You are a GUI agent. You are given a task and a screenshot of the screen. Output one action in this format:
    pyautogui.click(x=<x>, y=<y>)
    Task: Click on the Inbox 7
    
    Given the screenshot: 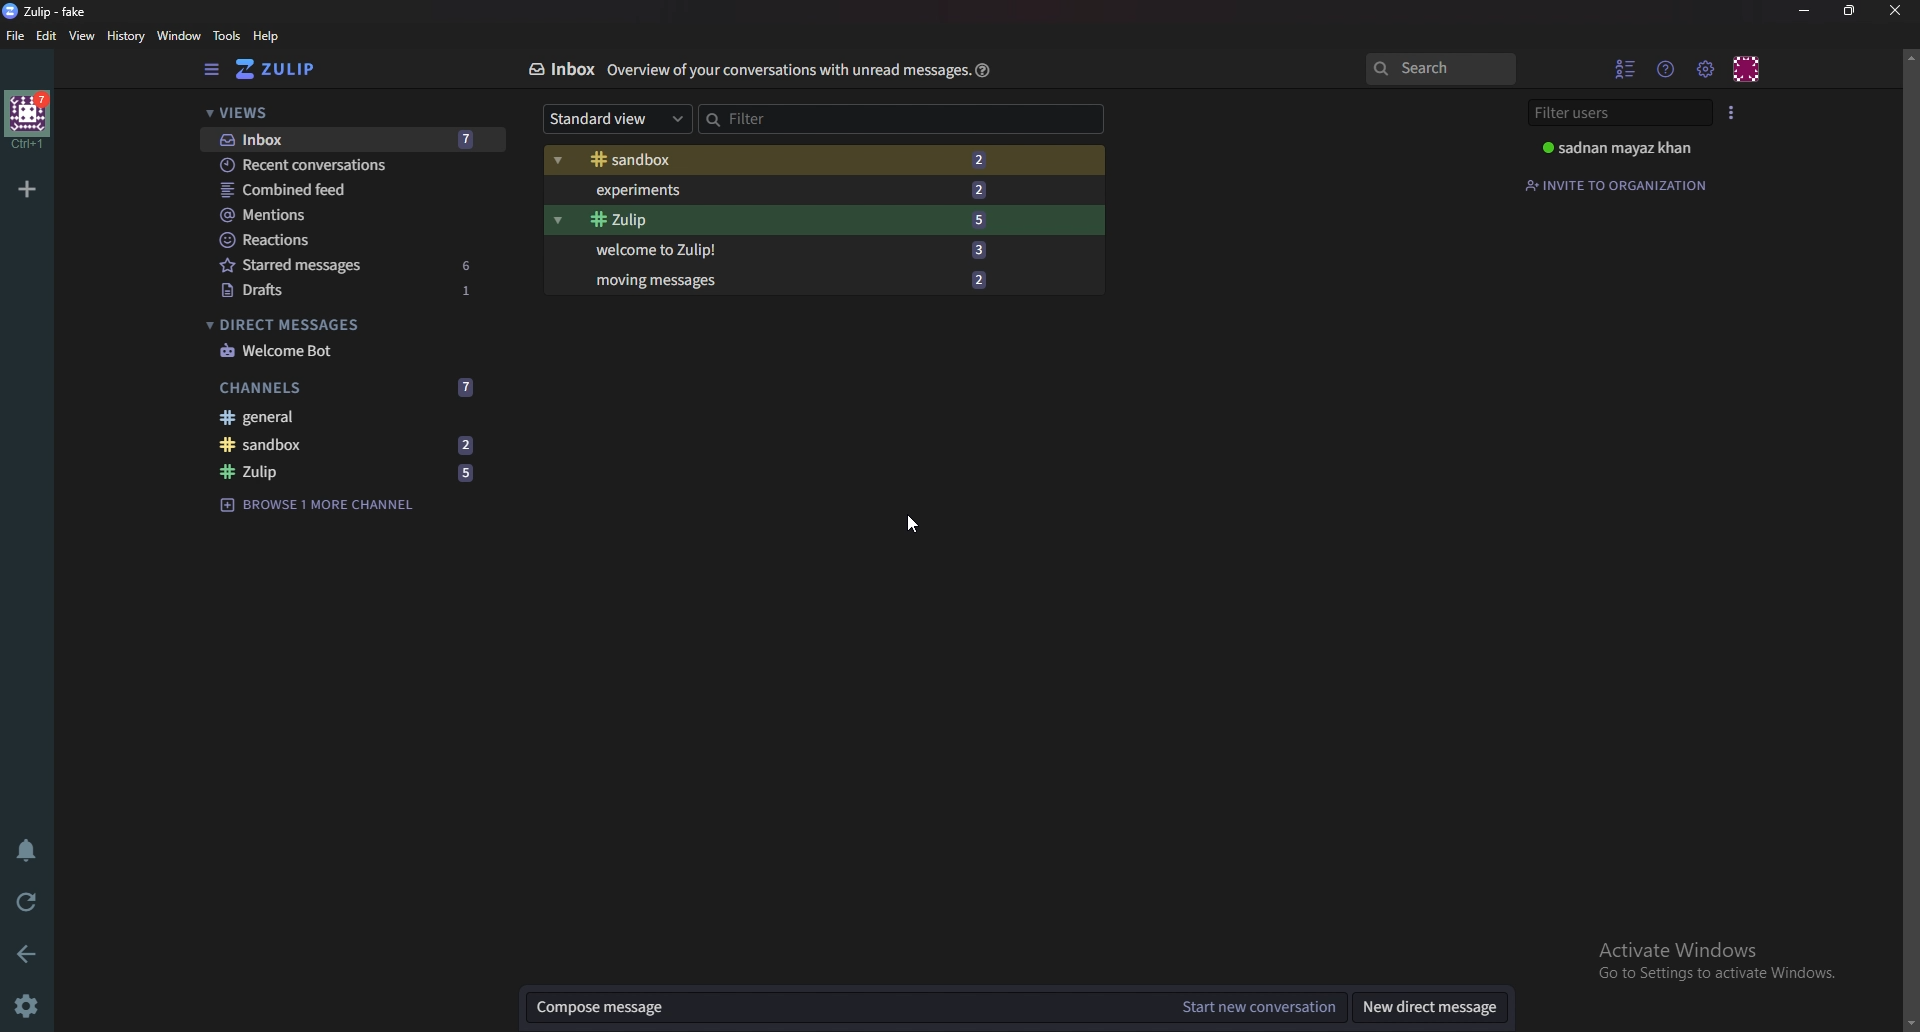 What is the action you would take?
    pyautogui.click(x=347, y=140)
    